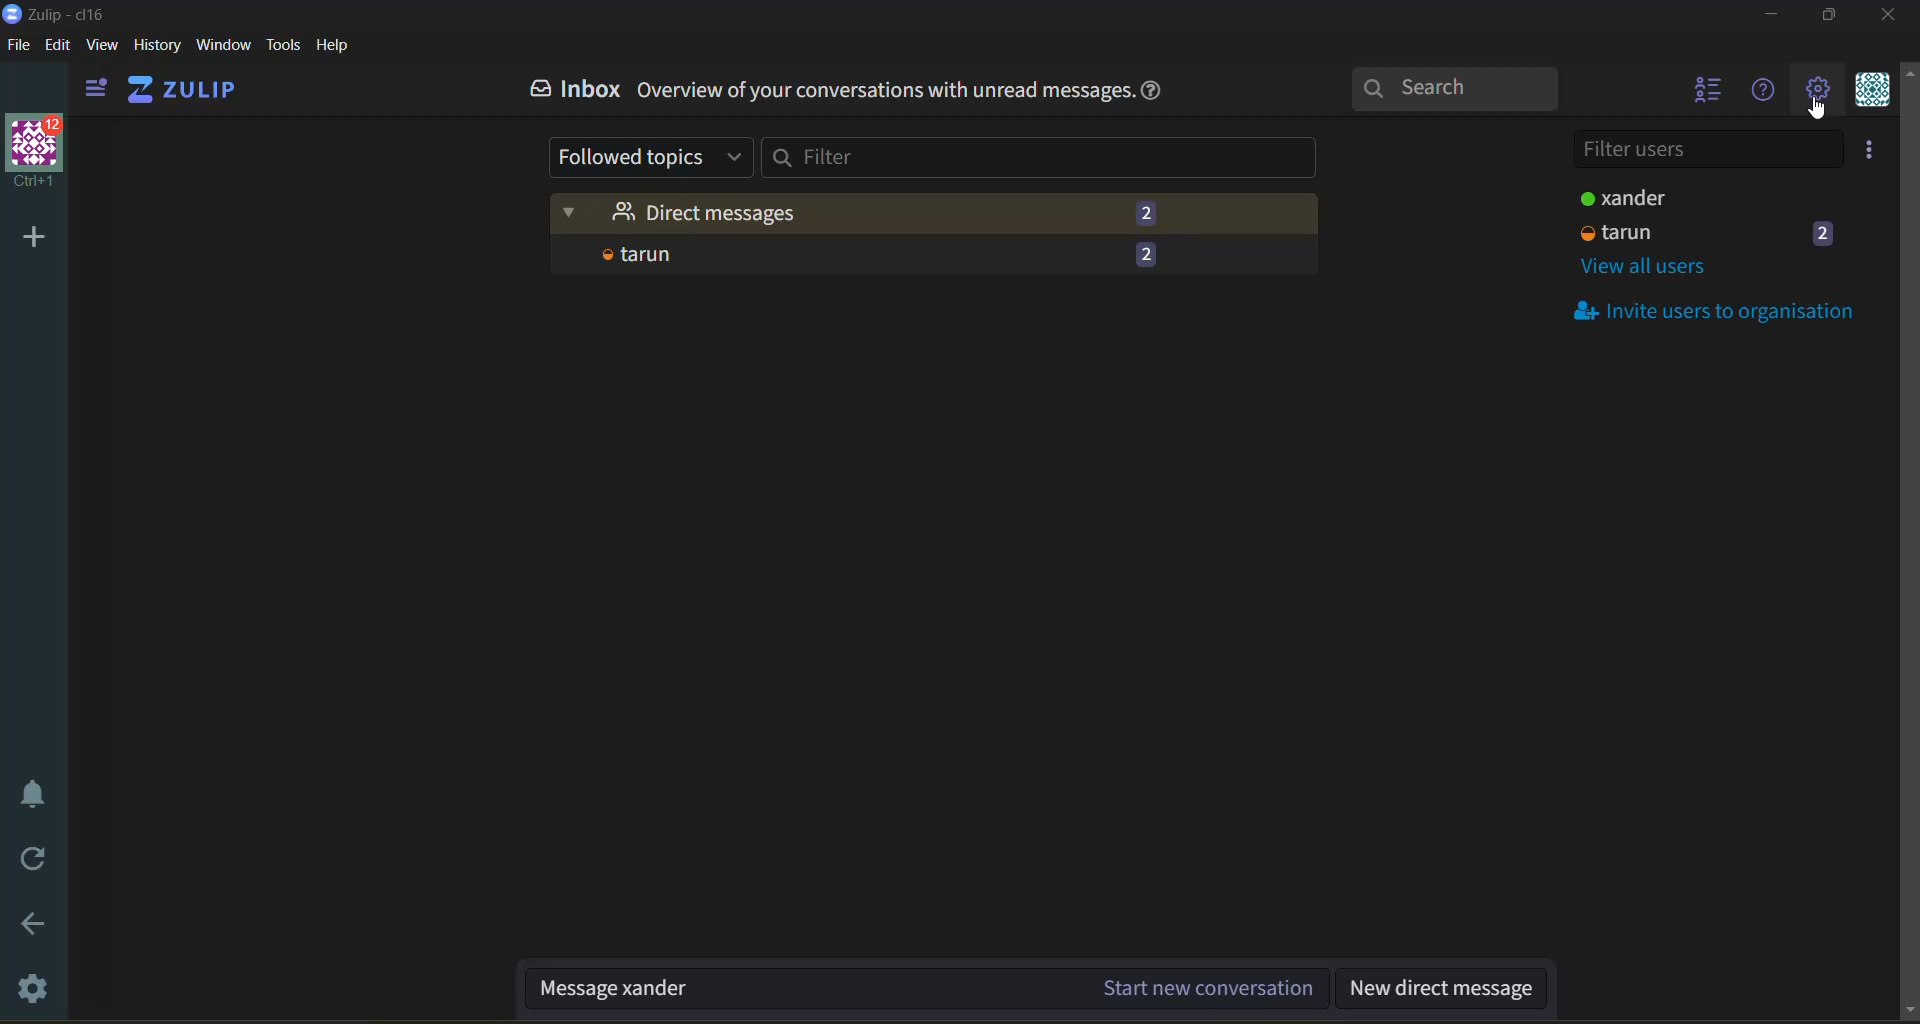 This screenshot has width=1920, height=1024. What do you see at coordinates (222, 48) in the screenshot?
I see `window` at bounding box center [222, 48].